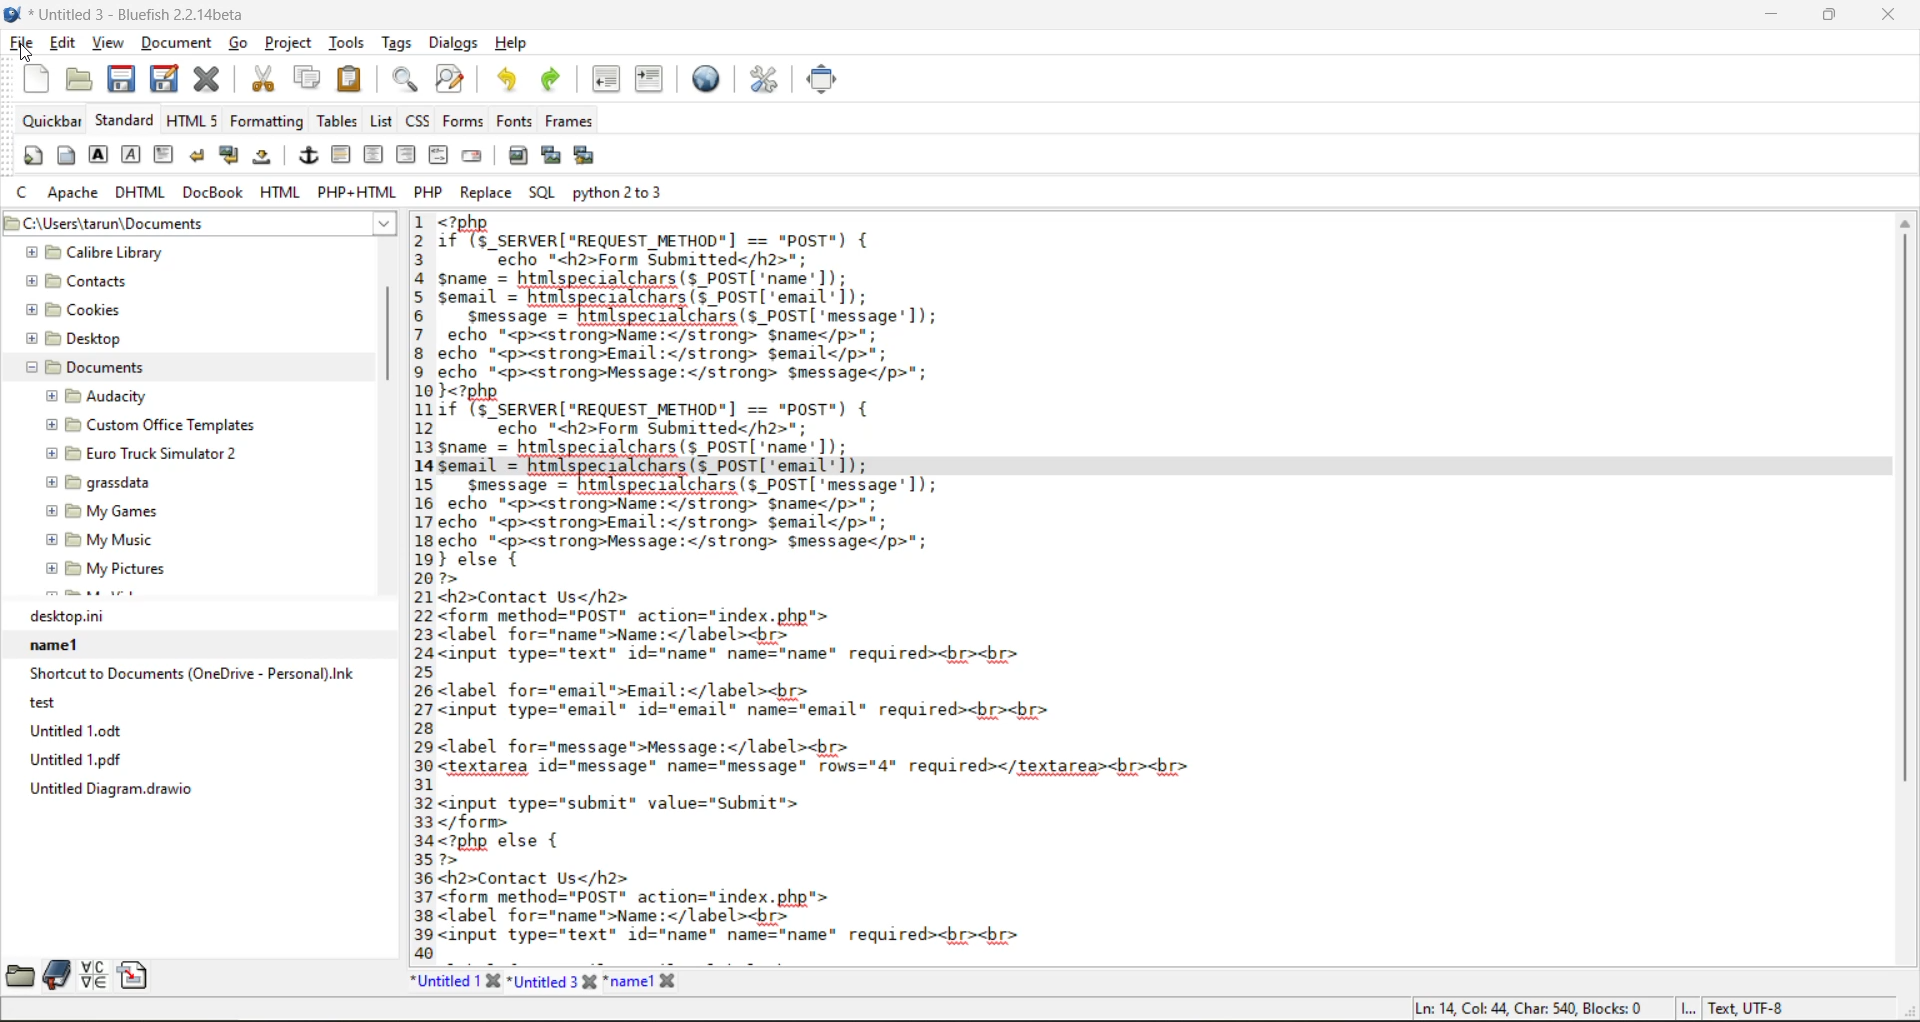 Image resolution: width=1920 pixels, height=1022 pixels. I want to click on right justify, so click(406, 155).